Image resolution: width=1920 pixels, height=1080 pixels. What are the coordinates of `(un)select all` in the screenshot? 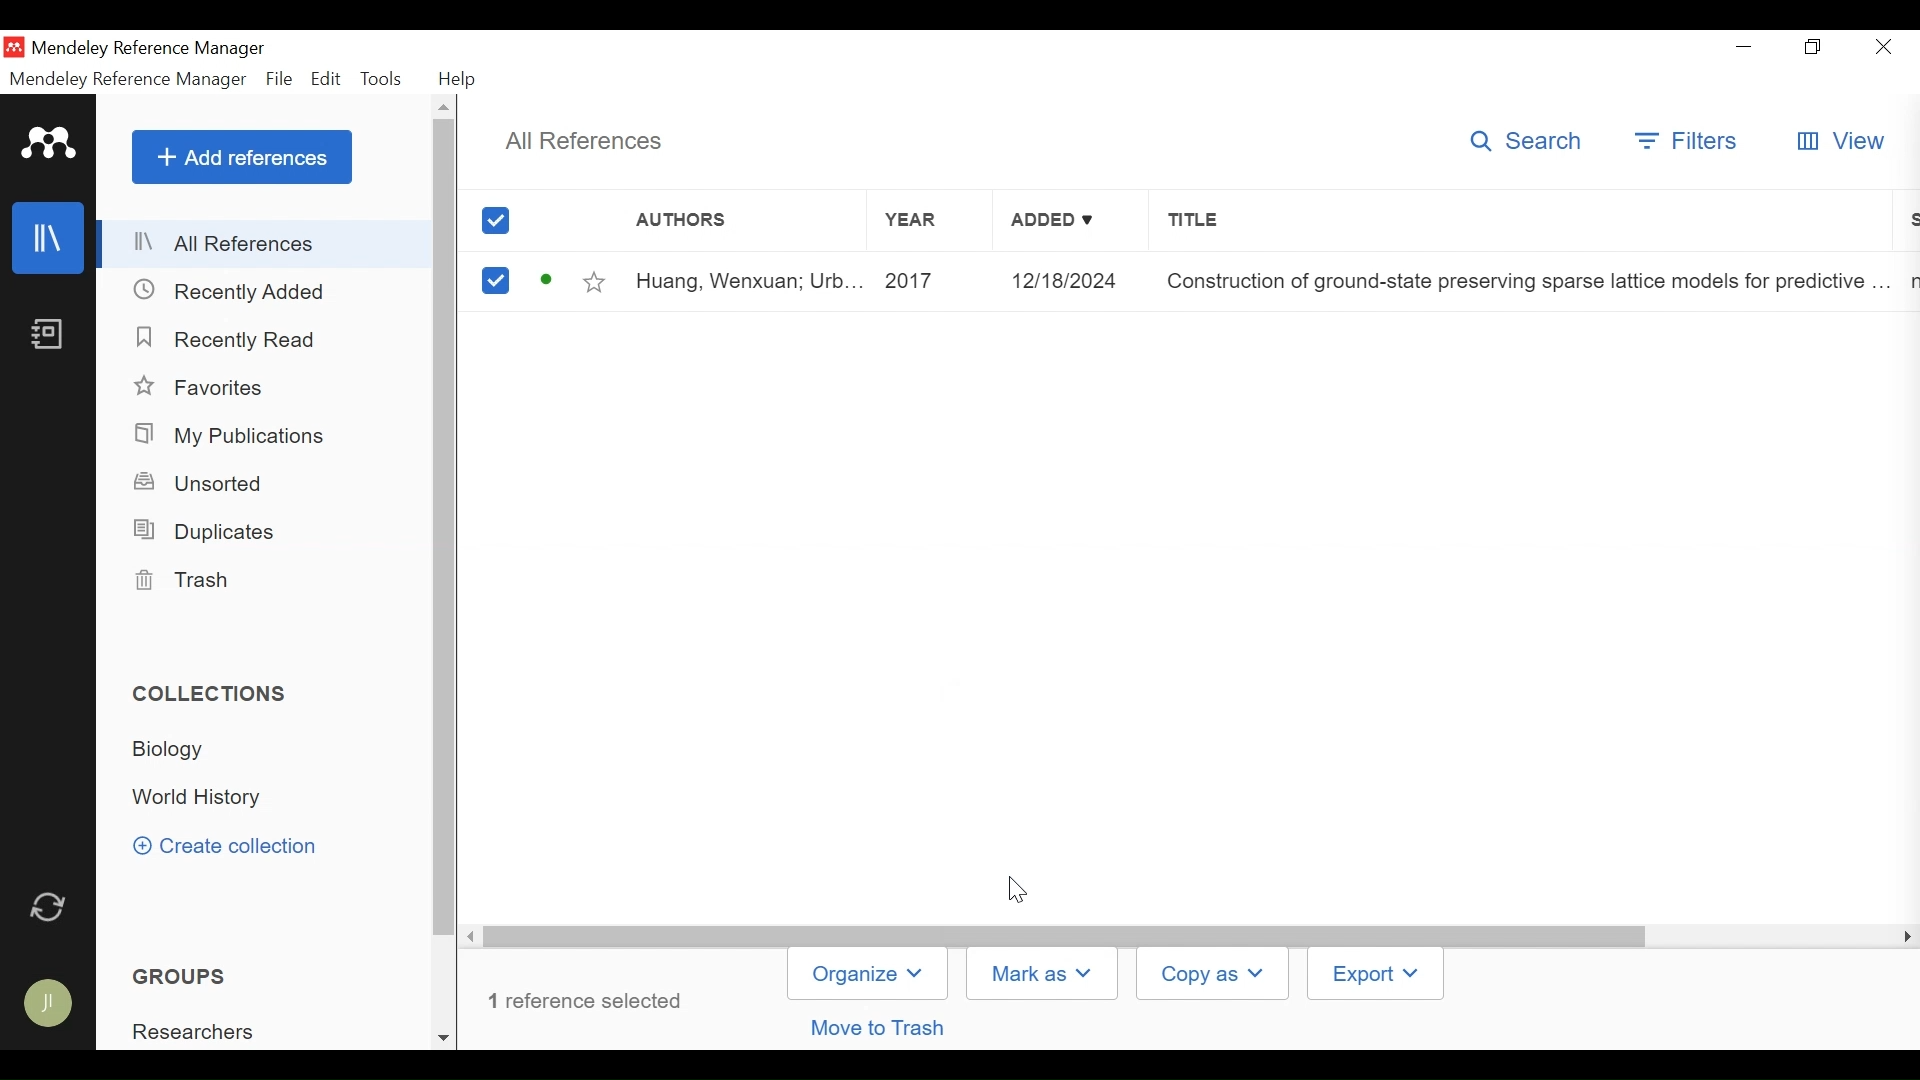 It's located at (495, 222).